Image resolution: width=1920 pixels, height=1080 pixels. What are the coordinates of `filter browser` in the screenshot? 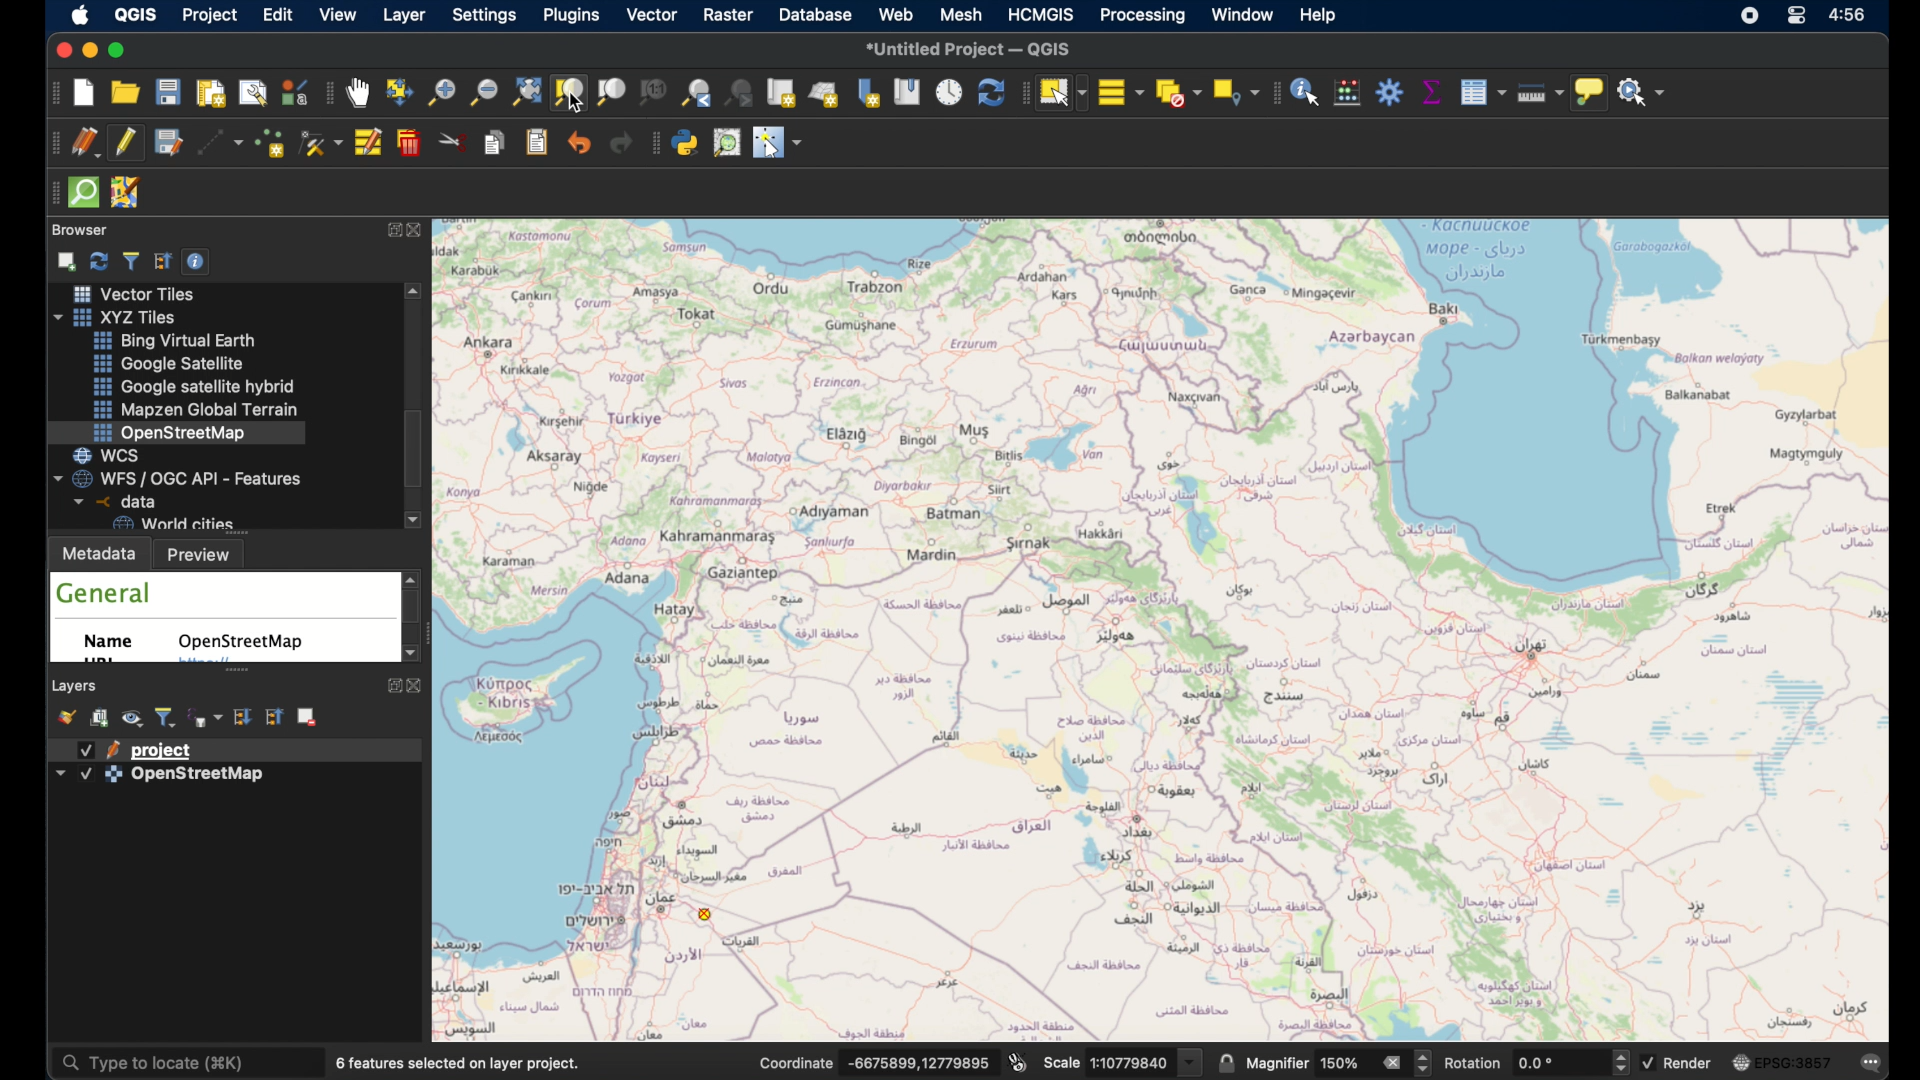 It's located at (130, 258).